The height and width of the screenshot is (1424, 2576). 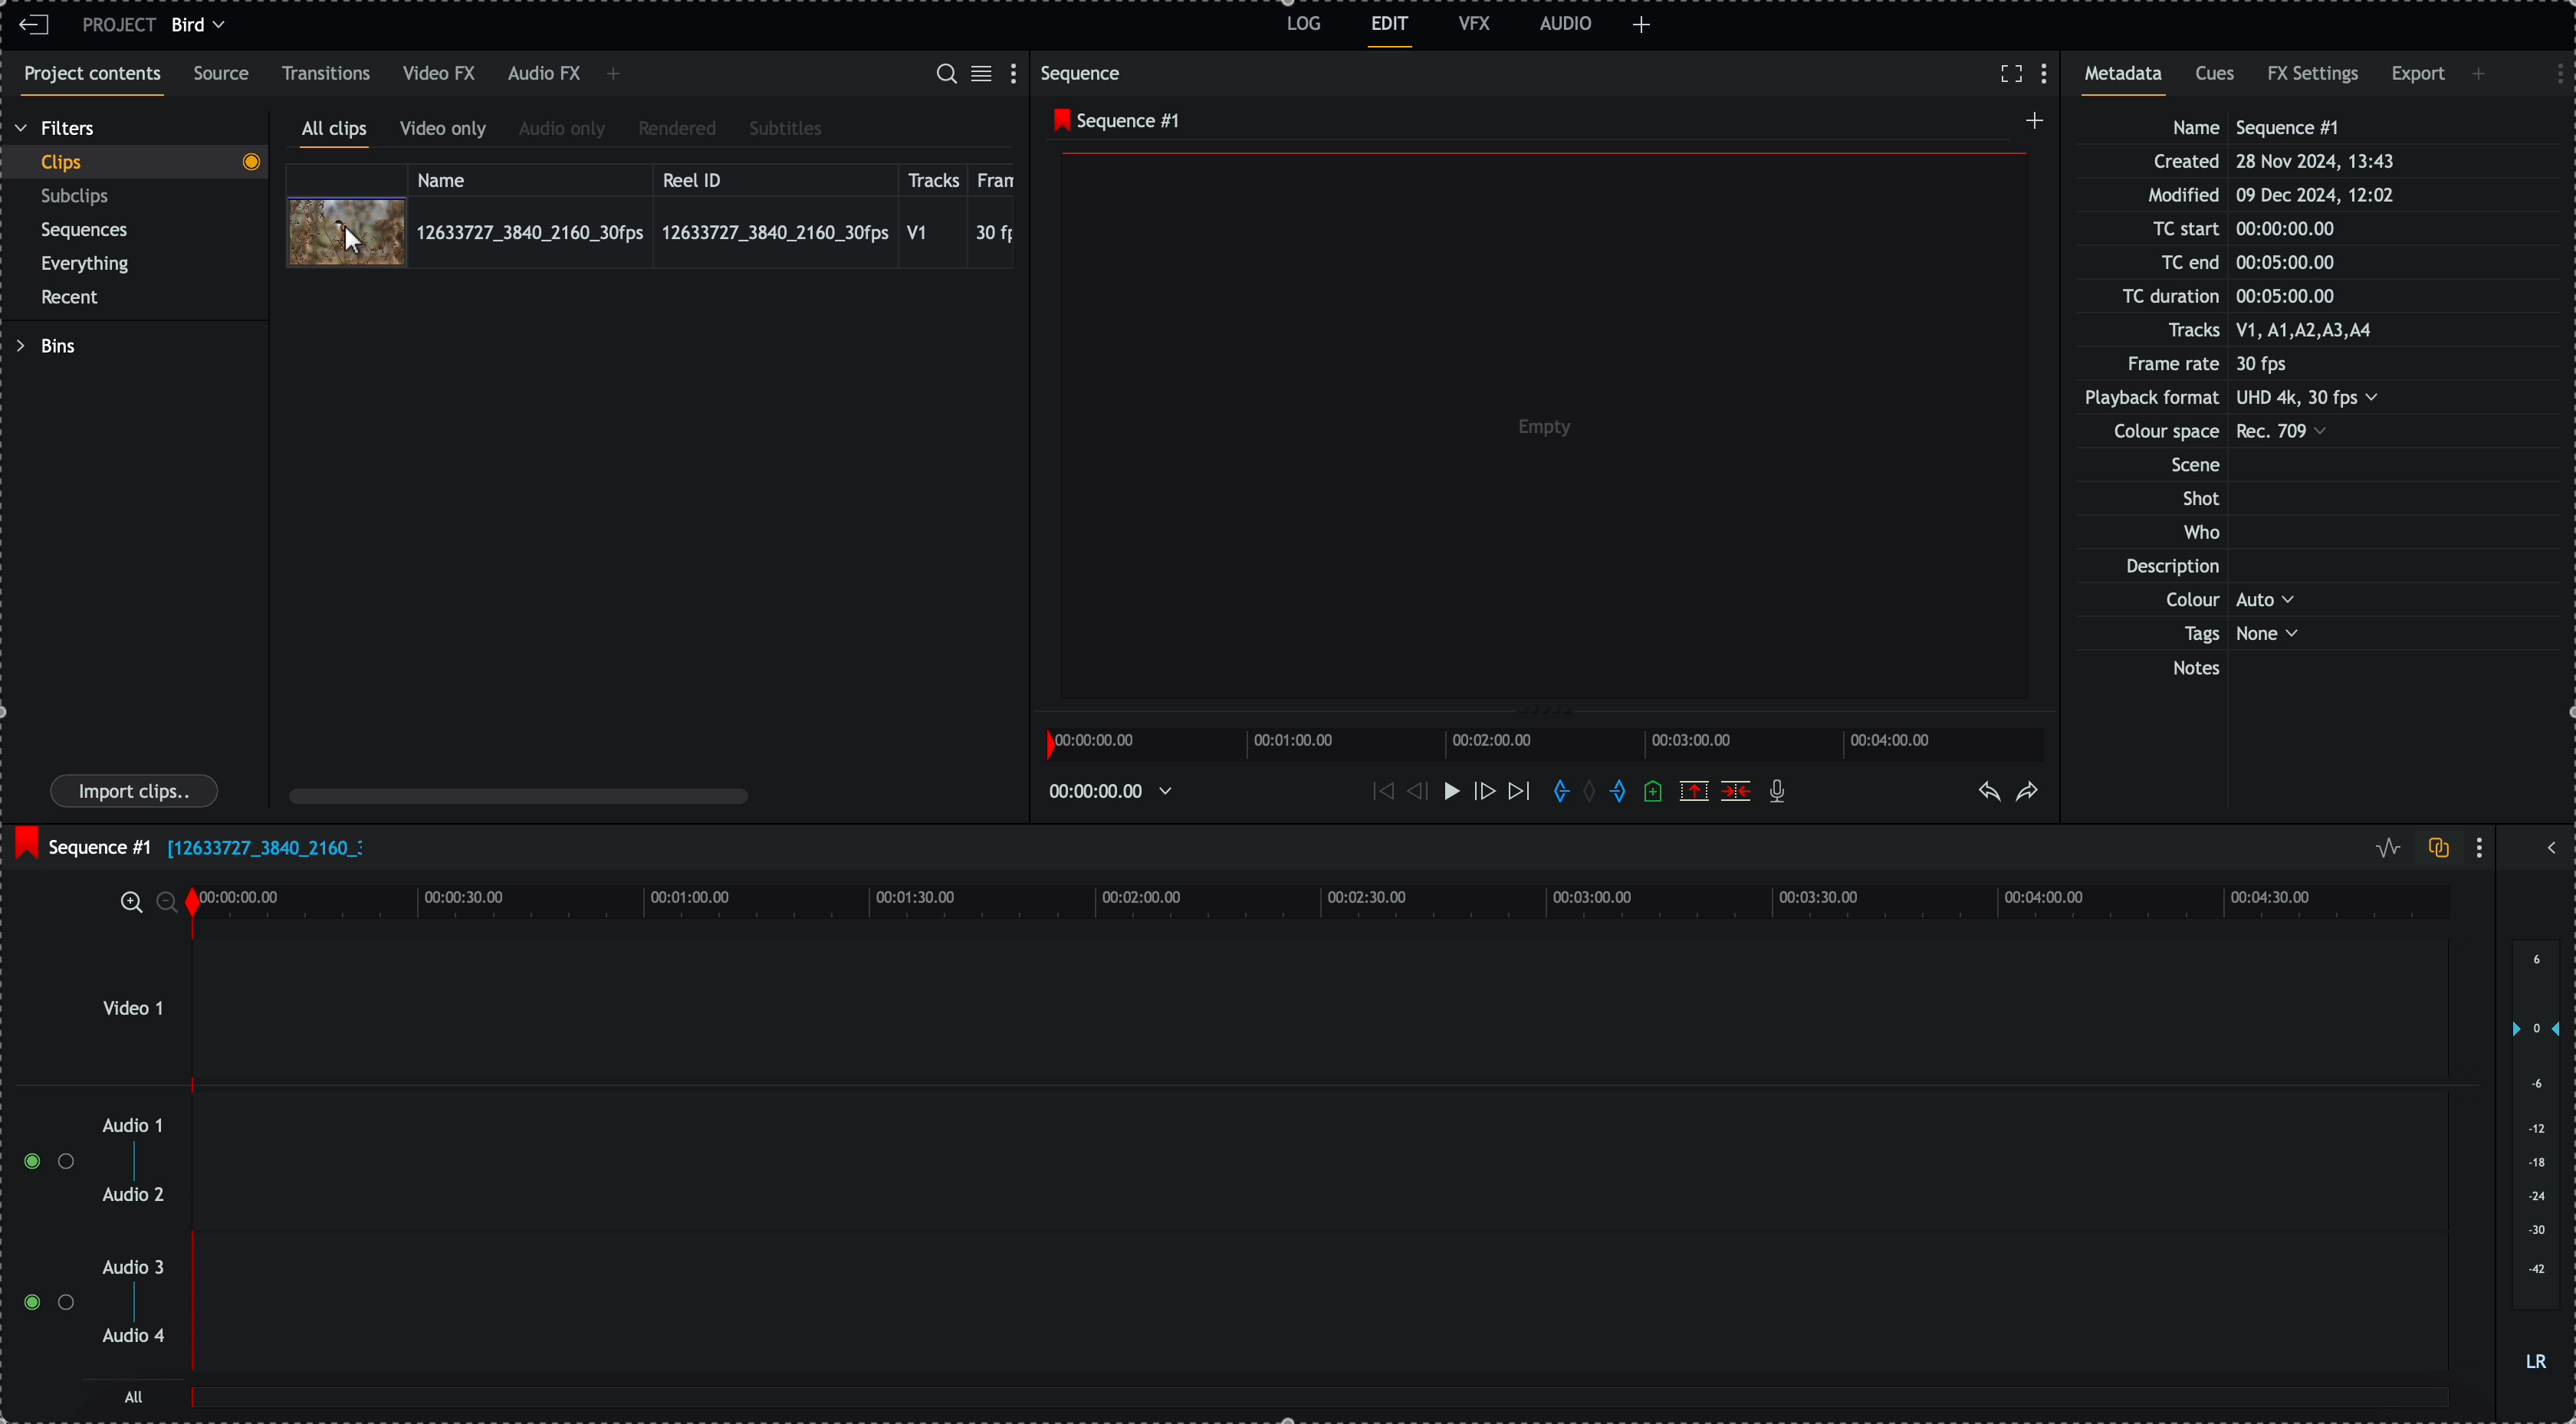 What do you see at coordinates (159, 25) in the screenshot?
I see `project bird` at bounding box center [159, 25].